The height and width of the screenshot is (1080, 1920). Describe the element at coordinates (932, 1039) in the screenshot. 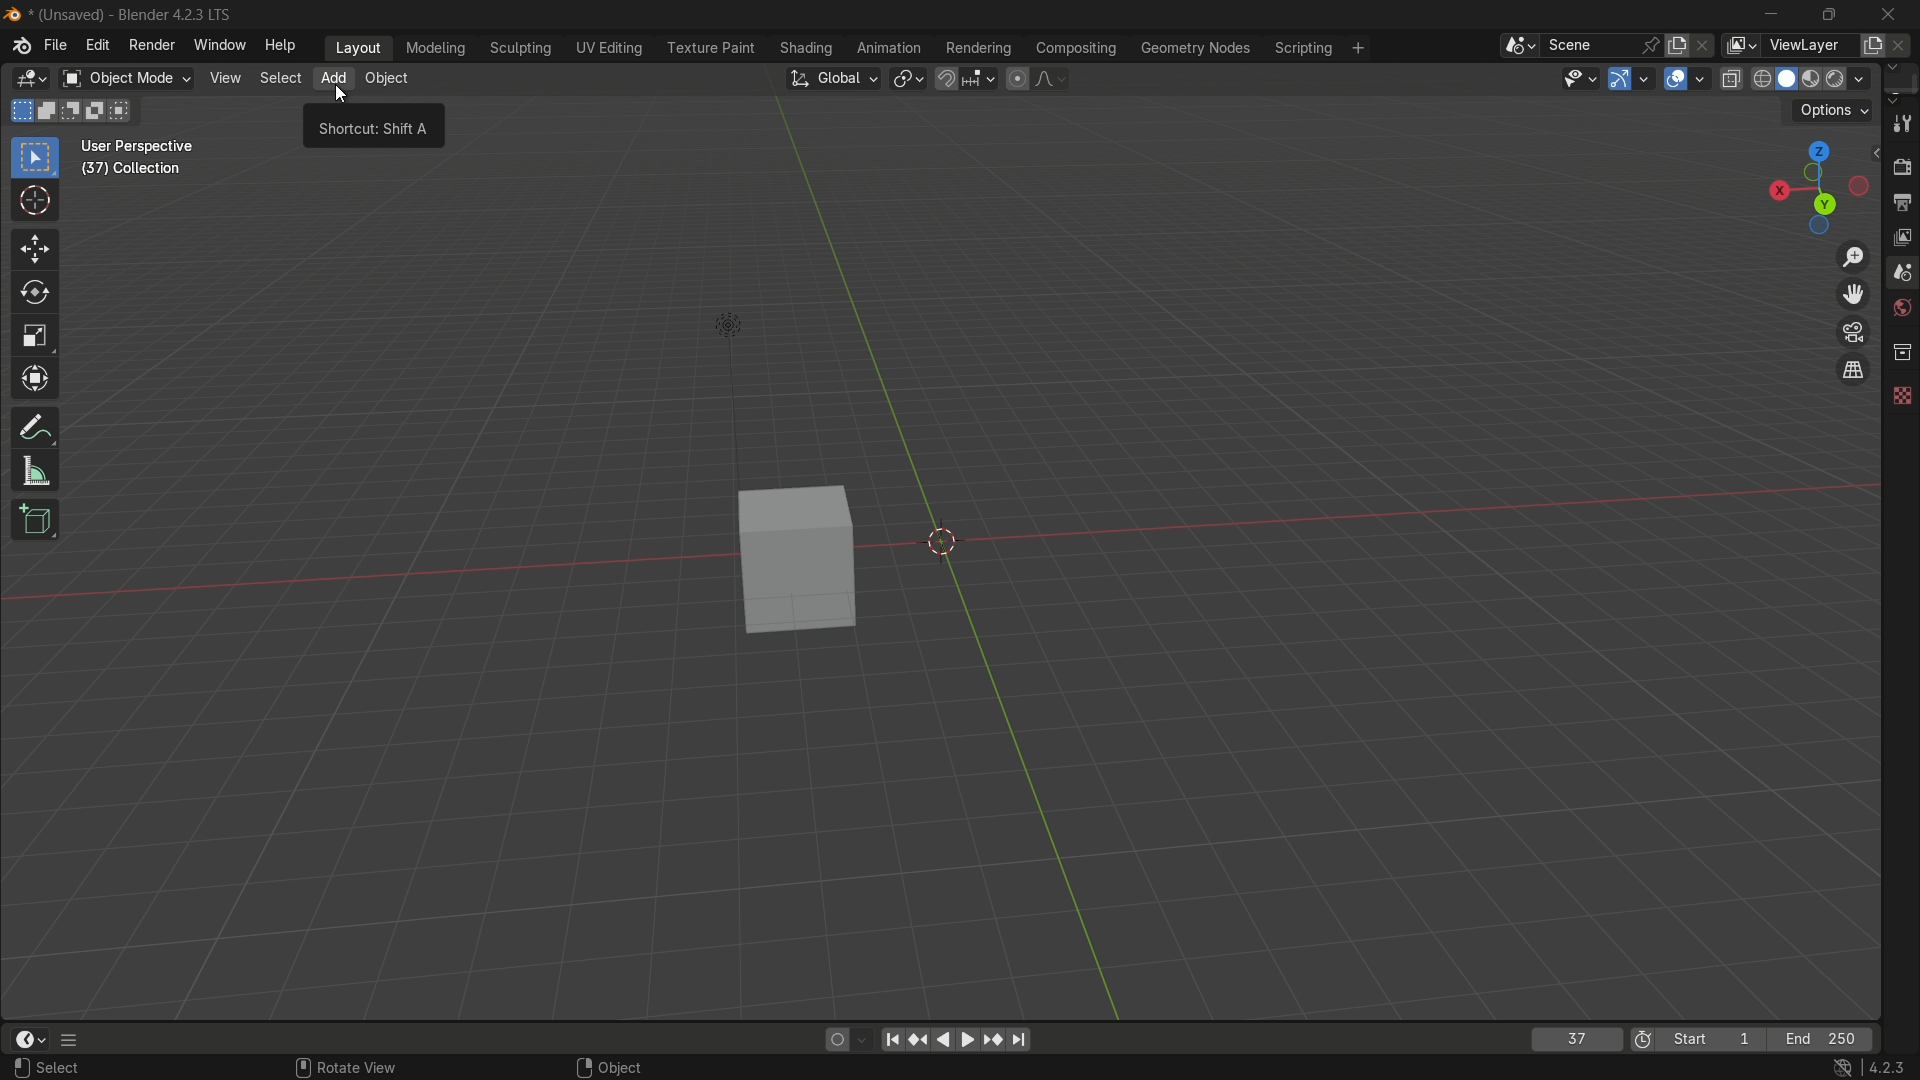

I see `play animation` at that location.